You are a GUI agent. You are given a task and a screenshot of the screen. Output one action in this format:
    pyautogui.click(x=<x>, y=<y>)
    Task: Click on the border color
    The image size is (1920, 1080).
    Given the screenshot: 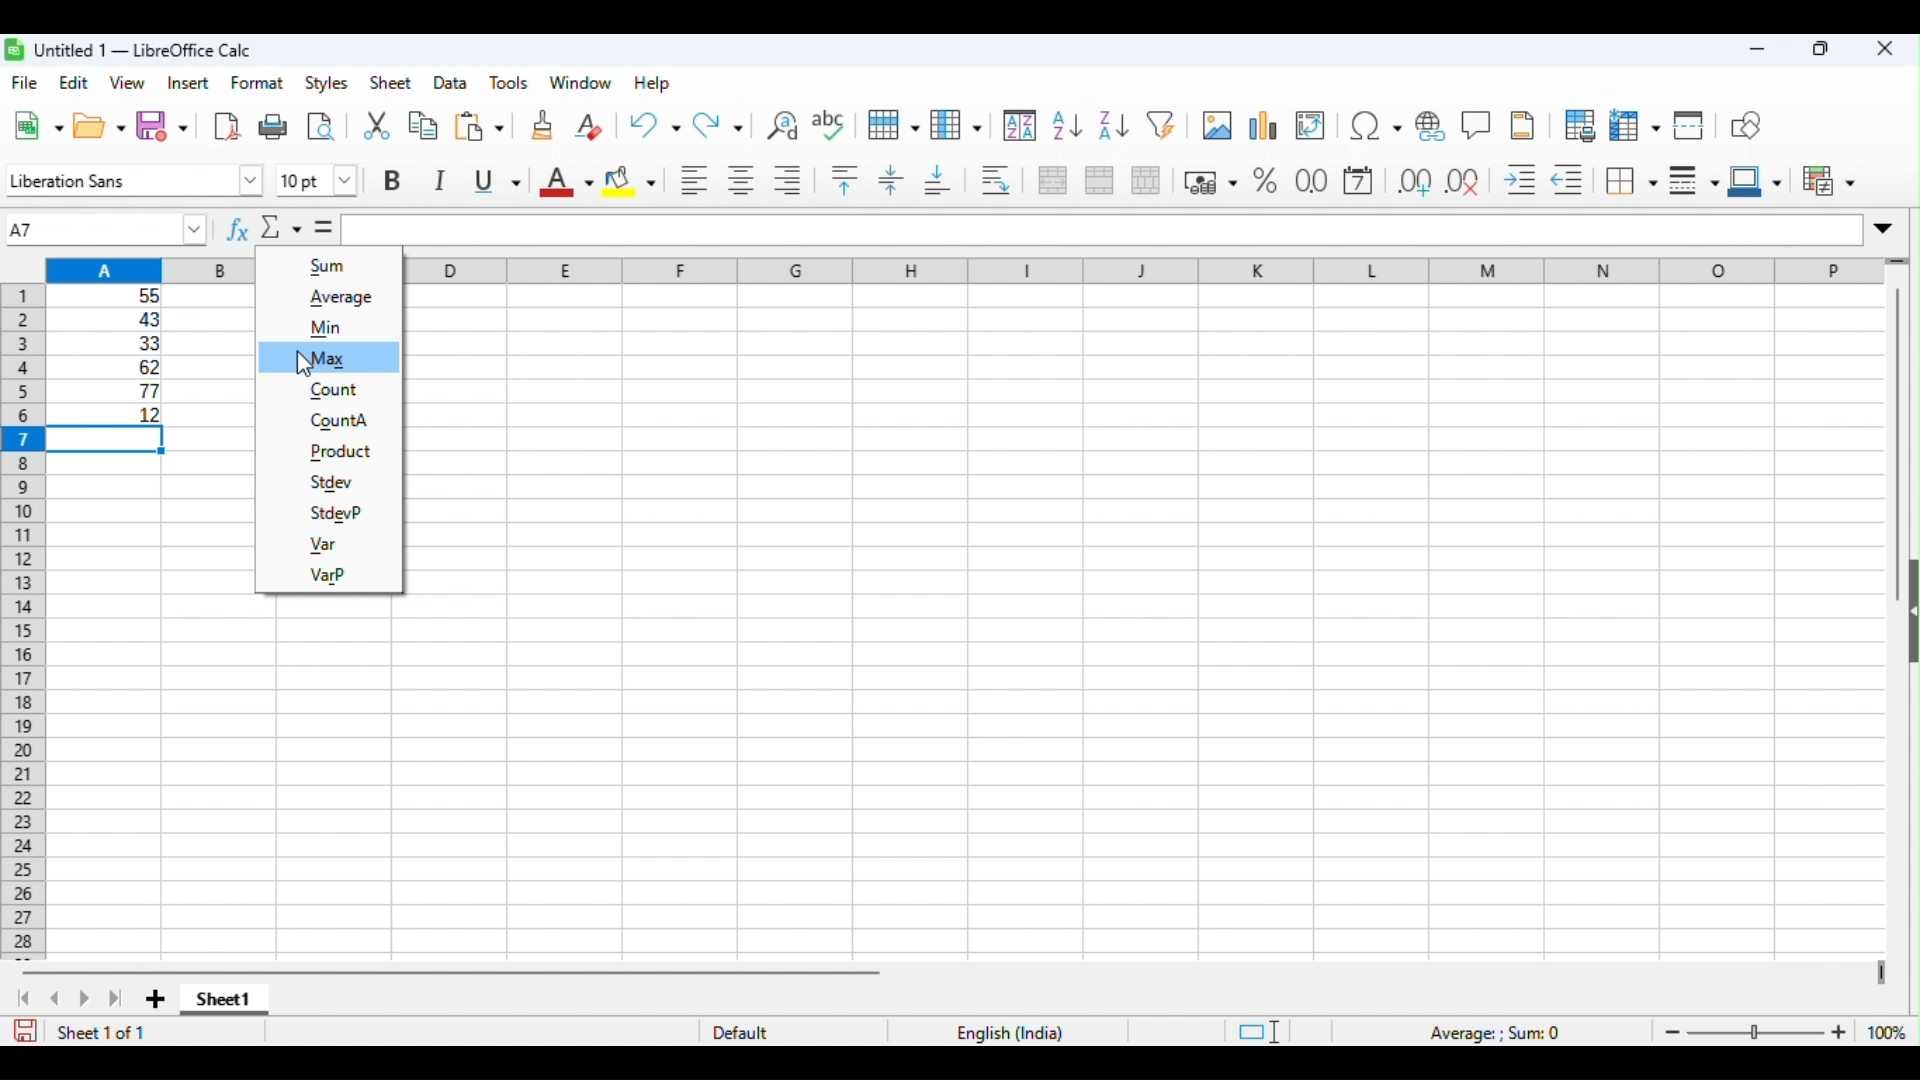 What is the action you would take?
    pyautogui.click(x=1754, y=180)
    